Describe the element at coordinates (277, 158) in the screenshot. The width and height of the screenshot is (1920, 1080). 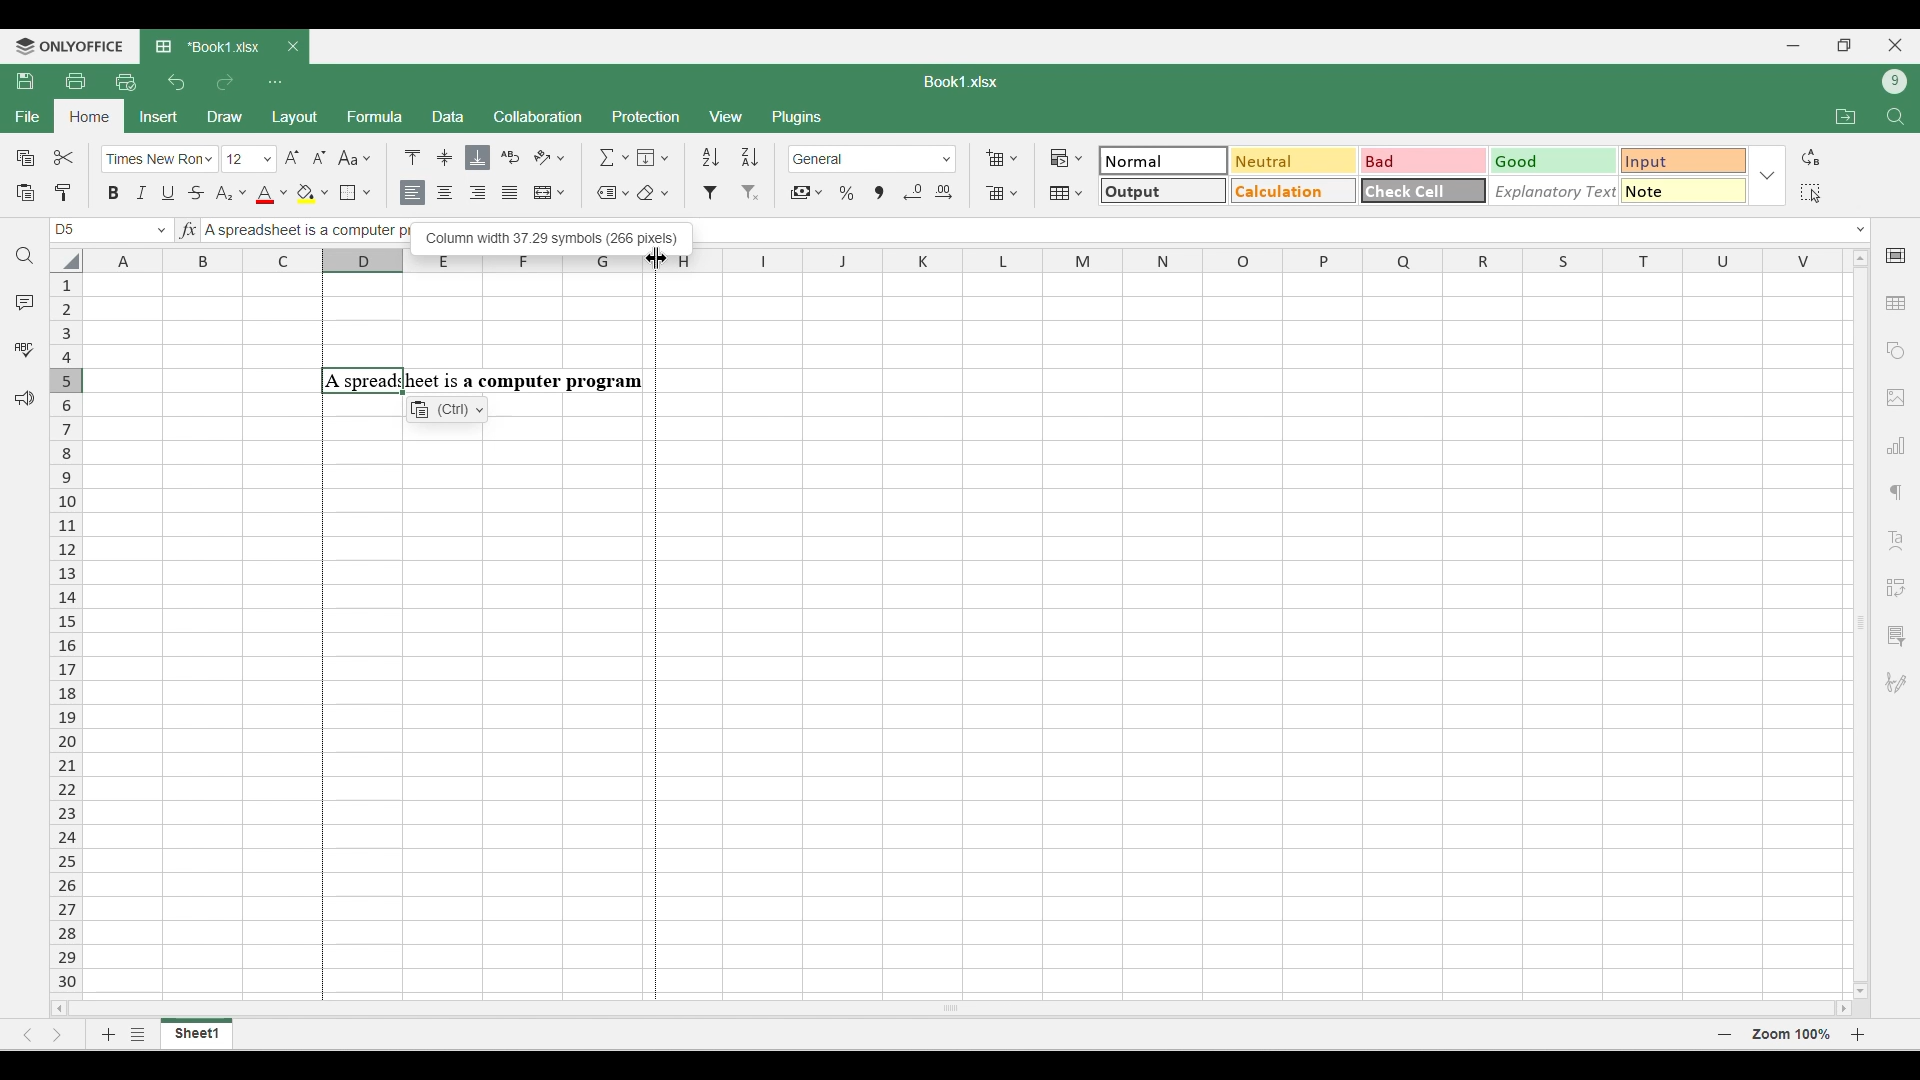
I see `Text size settings` at that location.